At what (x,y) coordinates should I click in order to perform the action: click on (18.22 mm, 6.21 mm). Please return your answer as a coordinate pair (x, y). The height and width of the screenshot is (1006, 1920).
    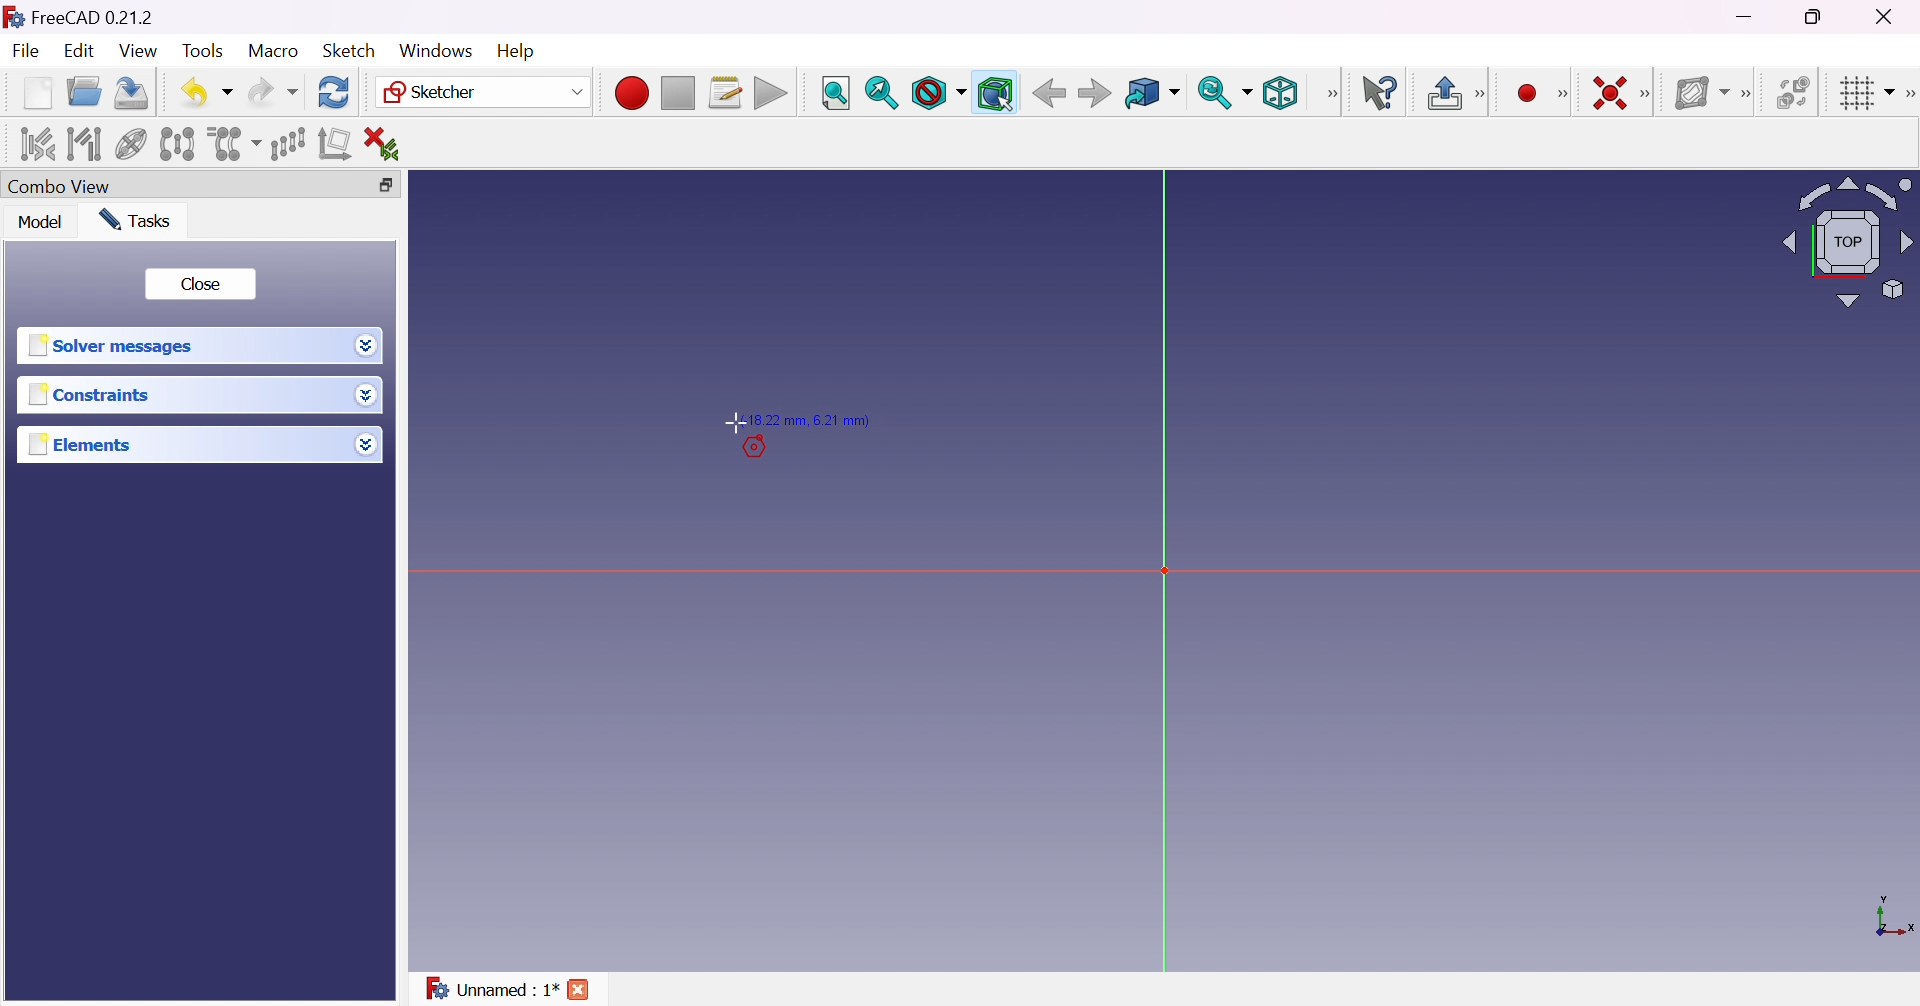
    Looking at the image, I should click on (808, 420).